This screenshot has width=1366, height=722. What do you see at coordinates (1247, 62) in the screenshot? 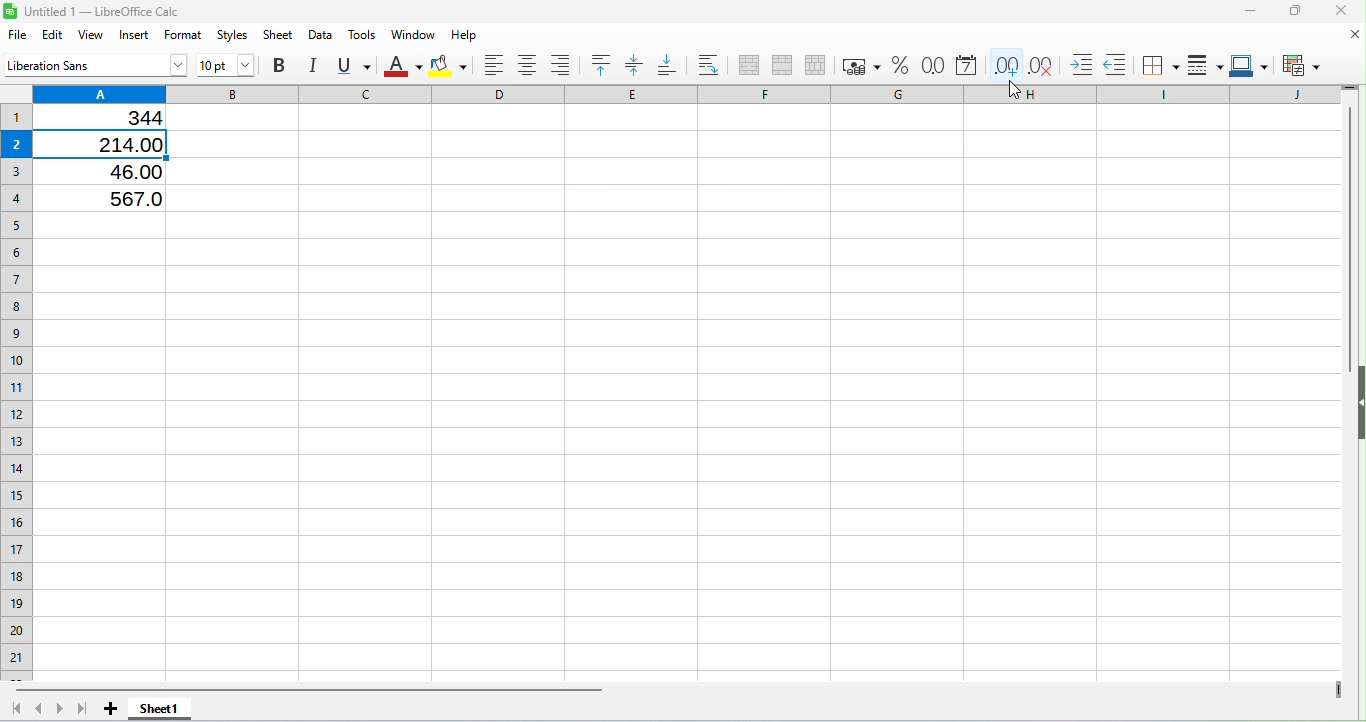
I see `Border color` at bounding box center [1247, 62].